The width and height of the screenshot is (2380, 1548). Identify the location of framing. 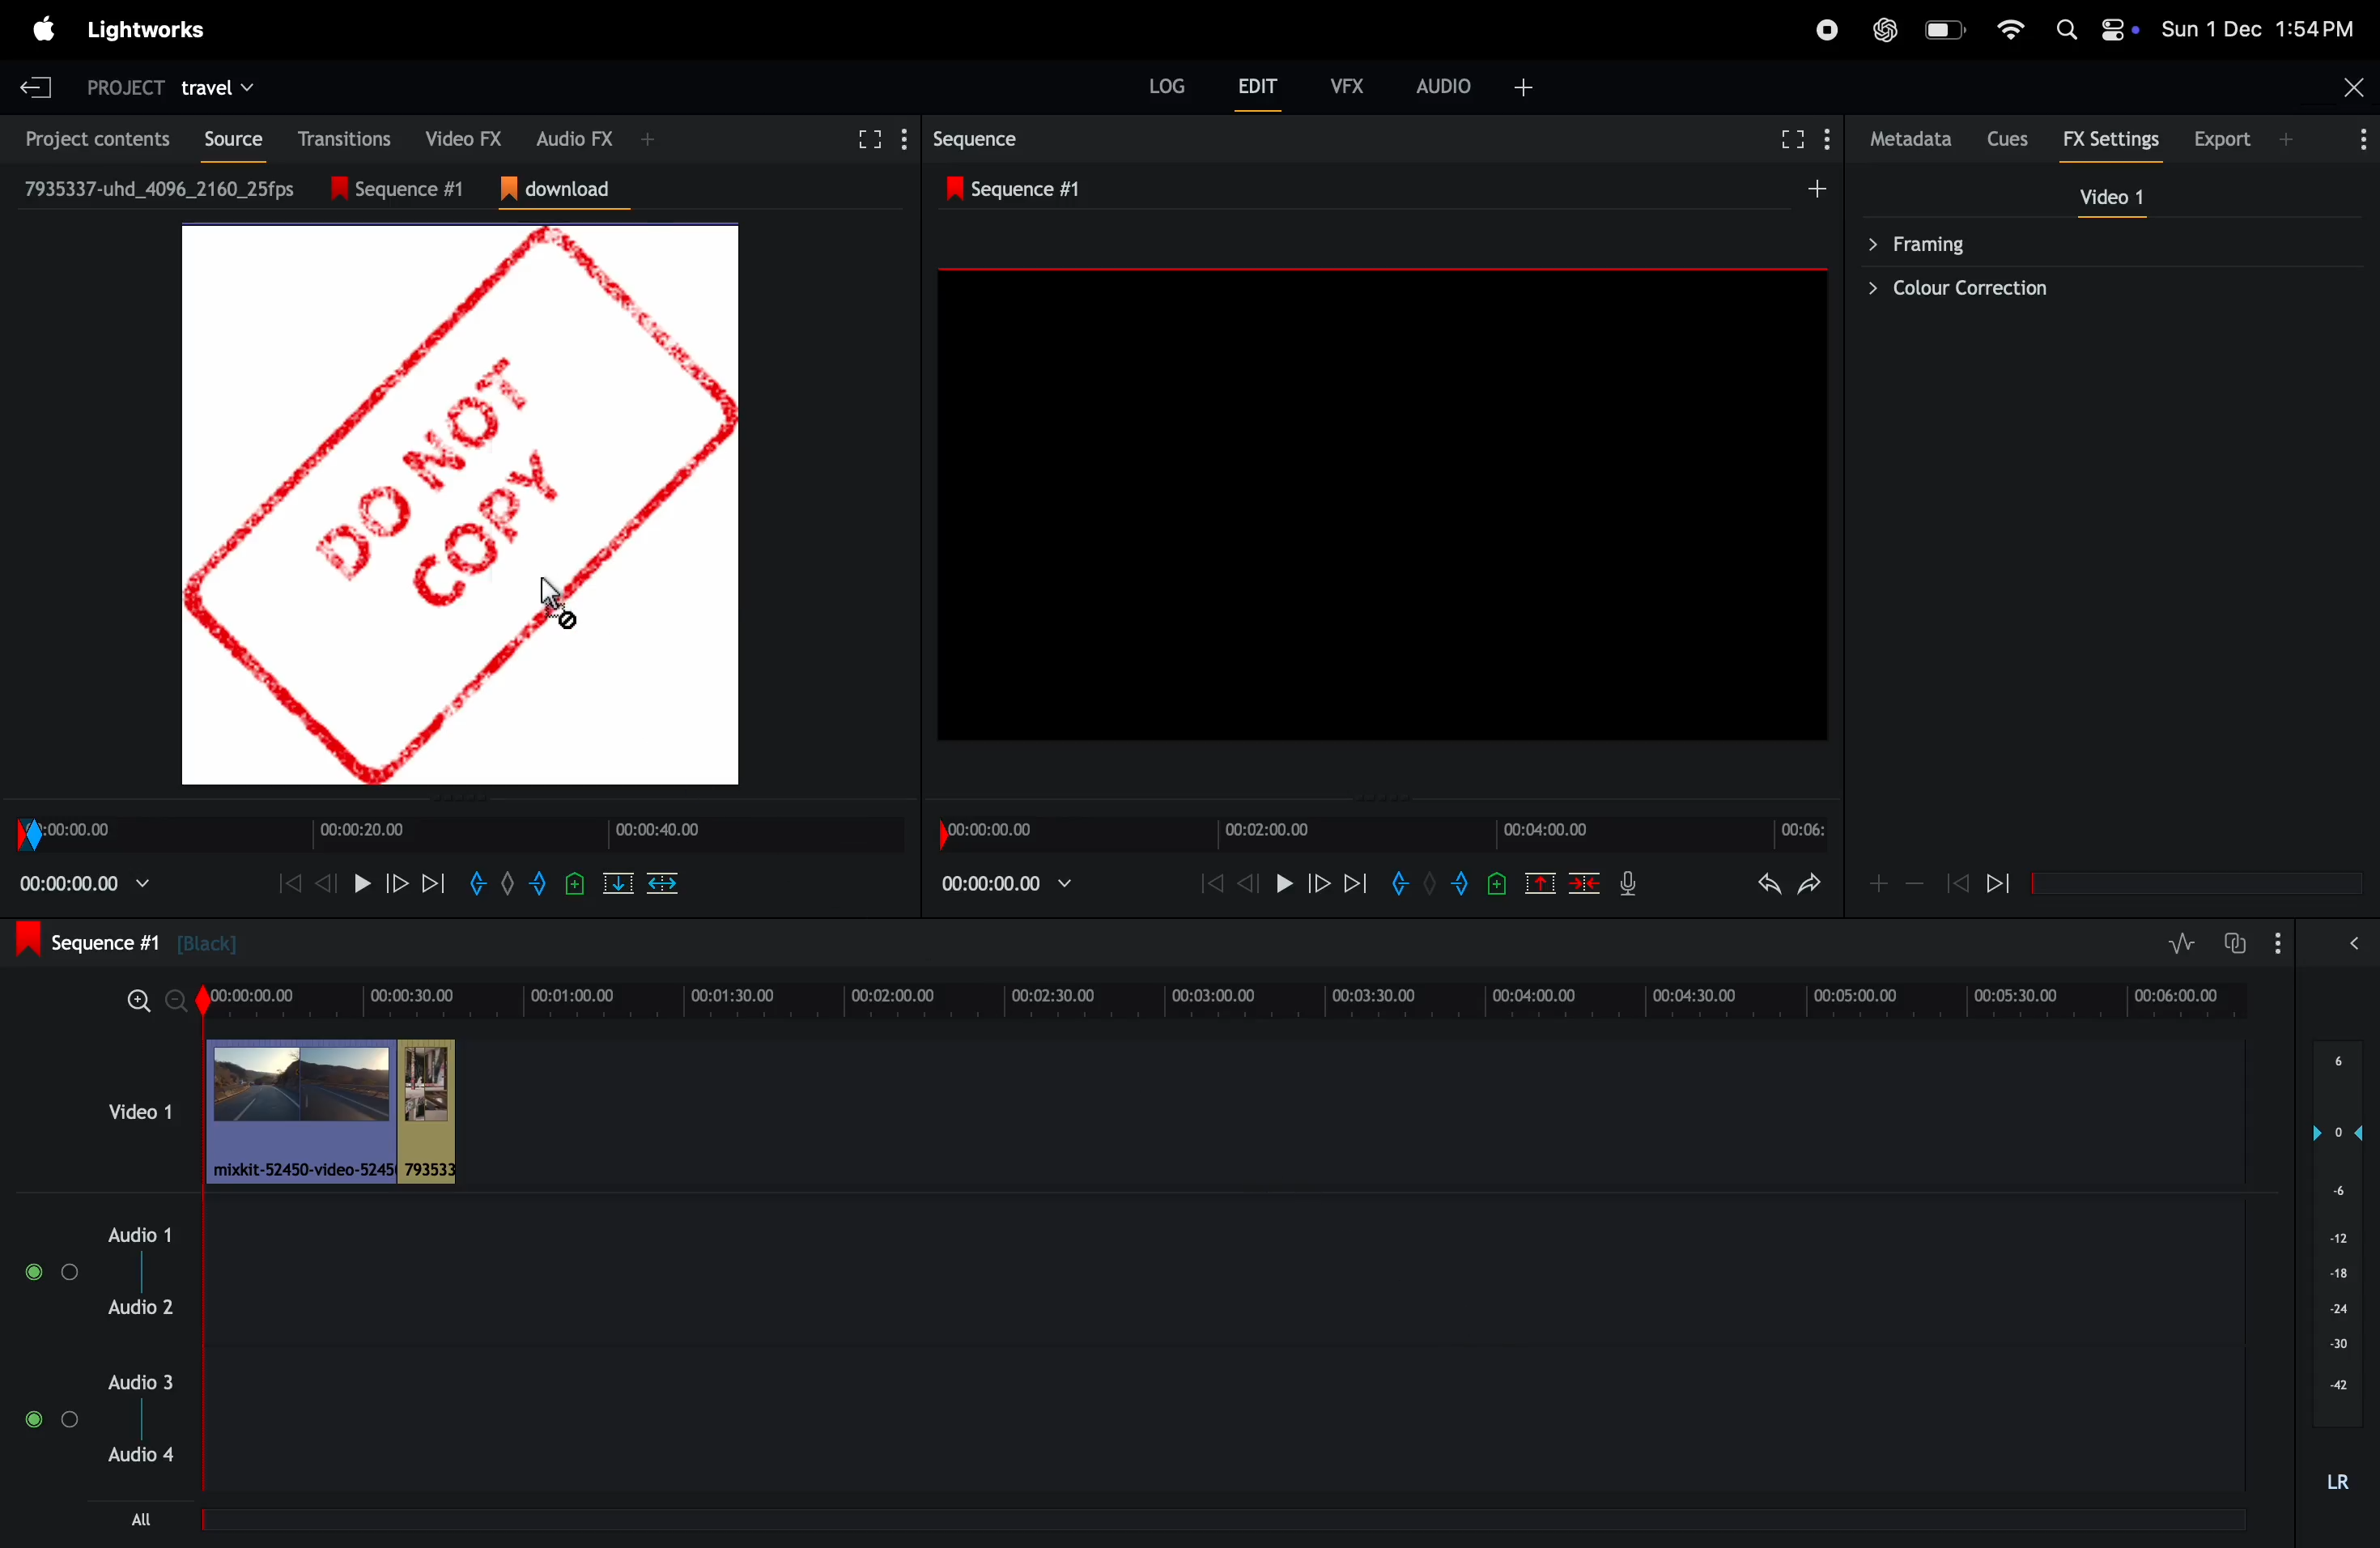
(2098, 242).